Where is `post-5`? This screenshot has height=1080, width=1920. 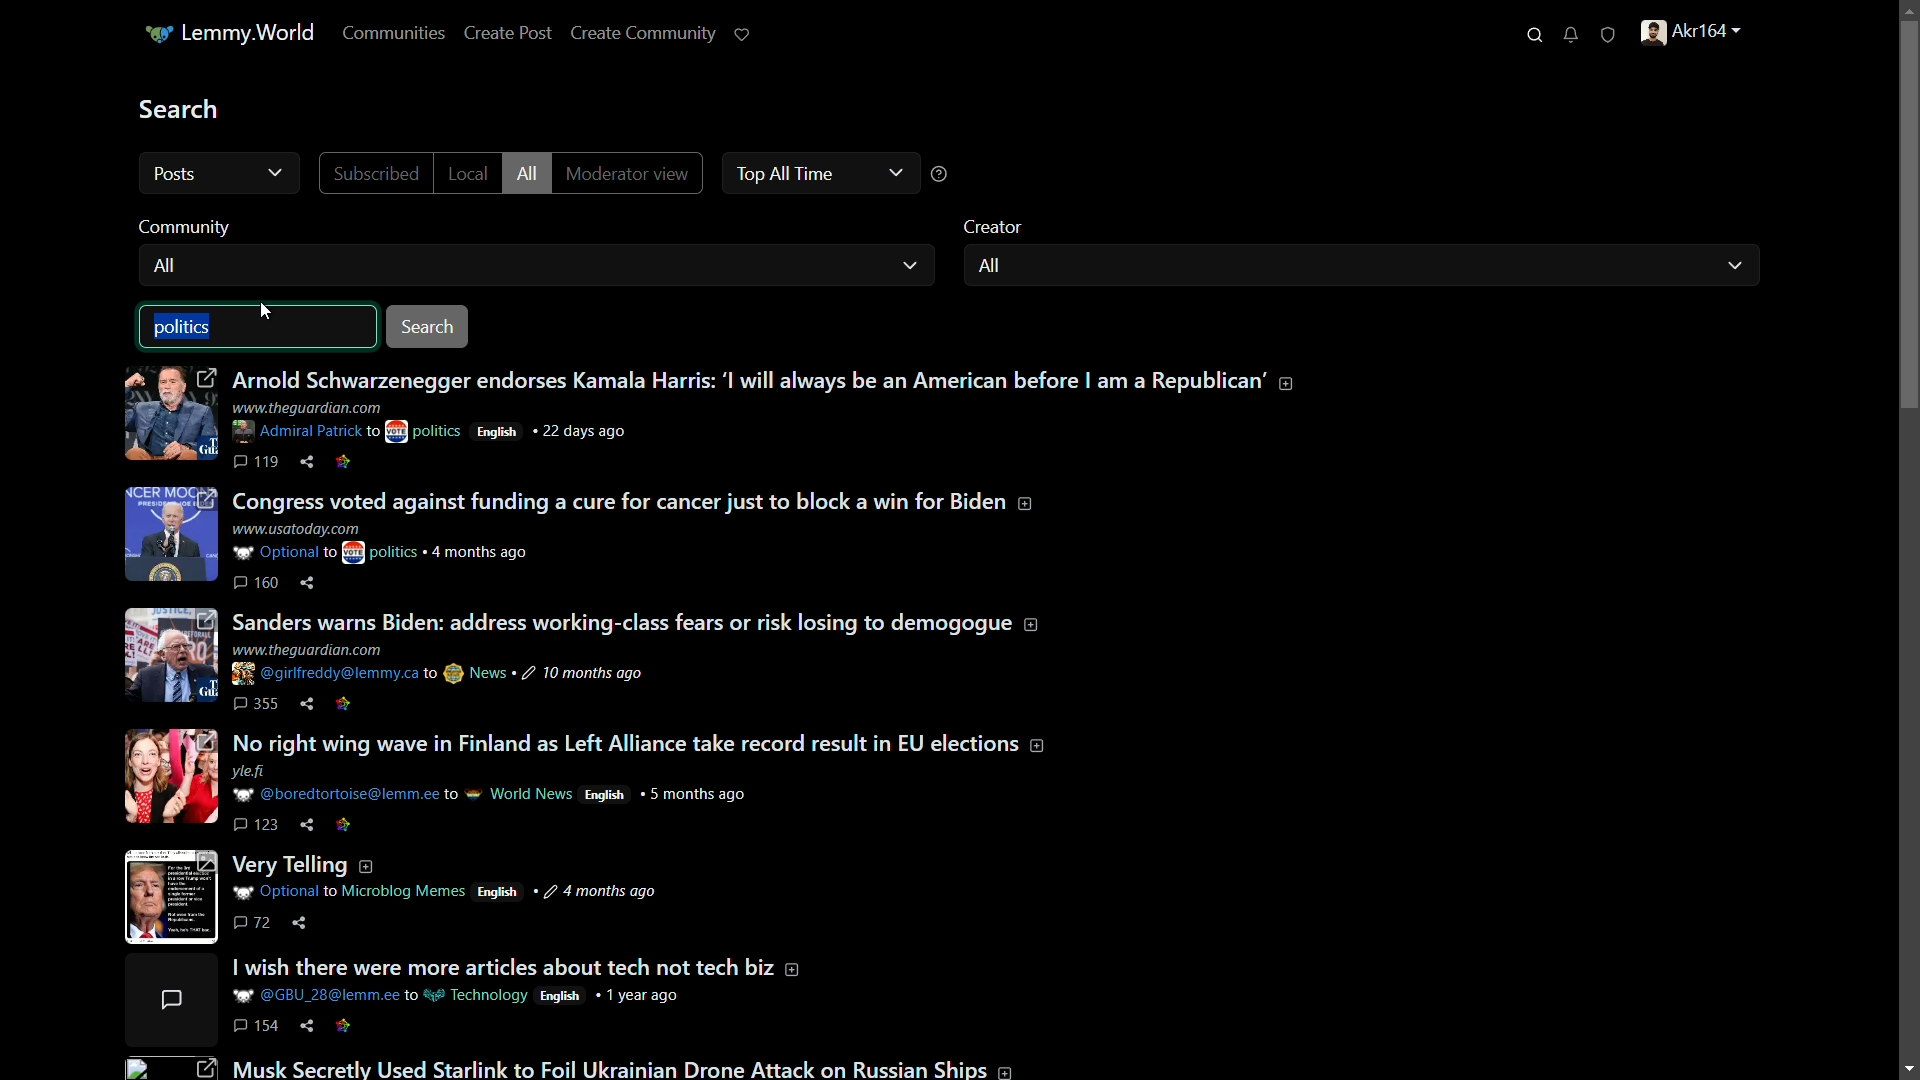 post-5 is located at coordinates (391, 897).